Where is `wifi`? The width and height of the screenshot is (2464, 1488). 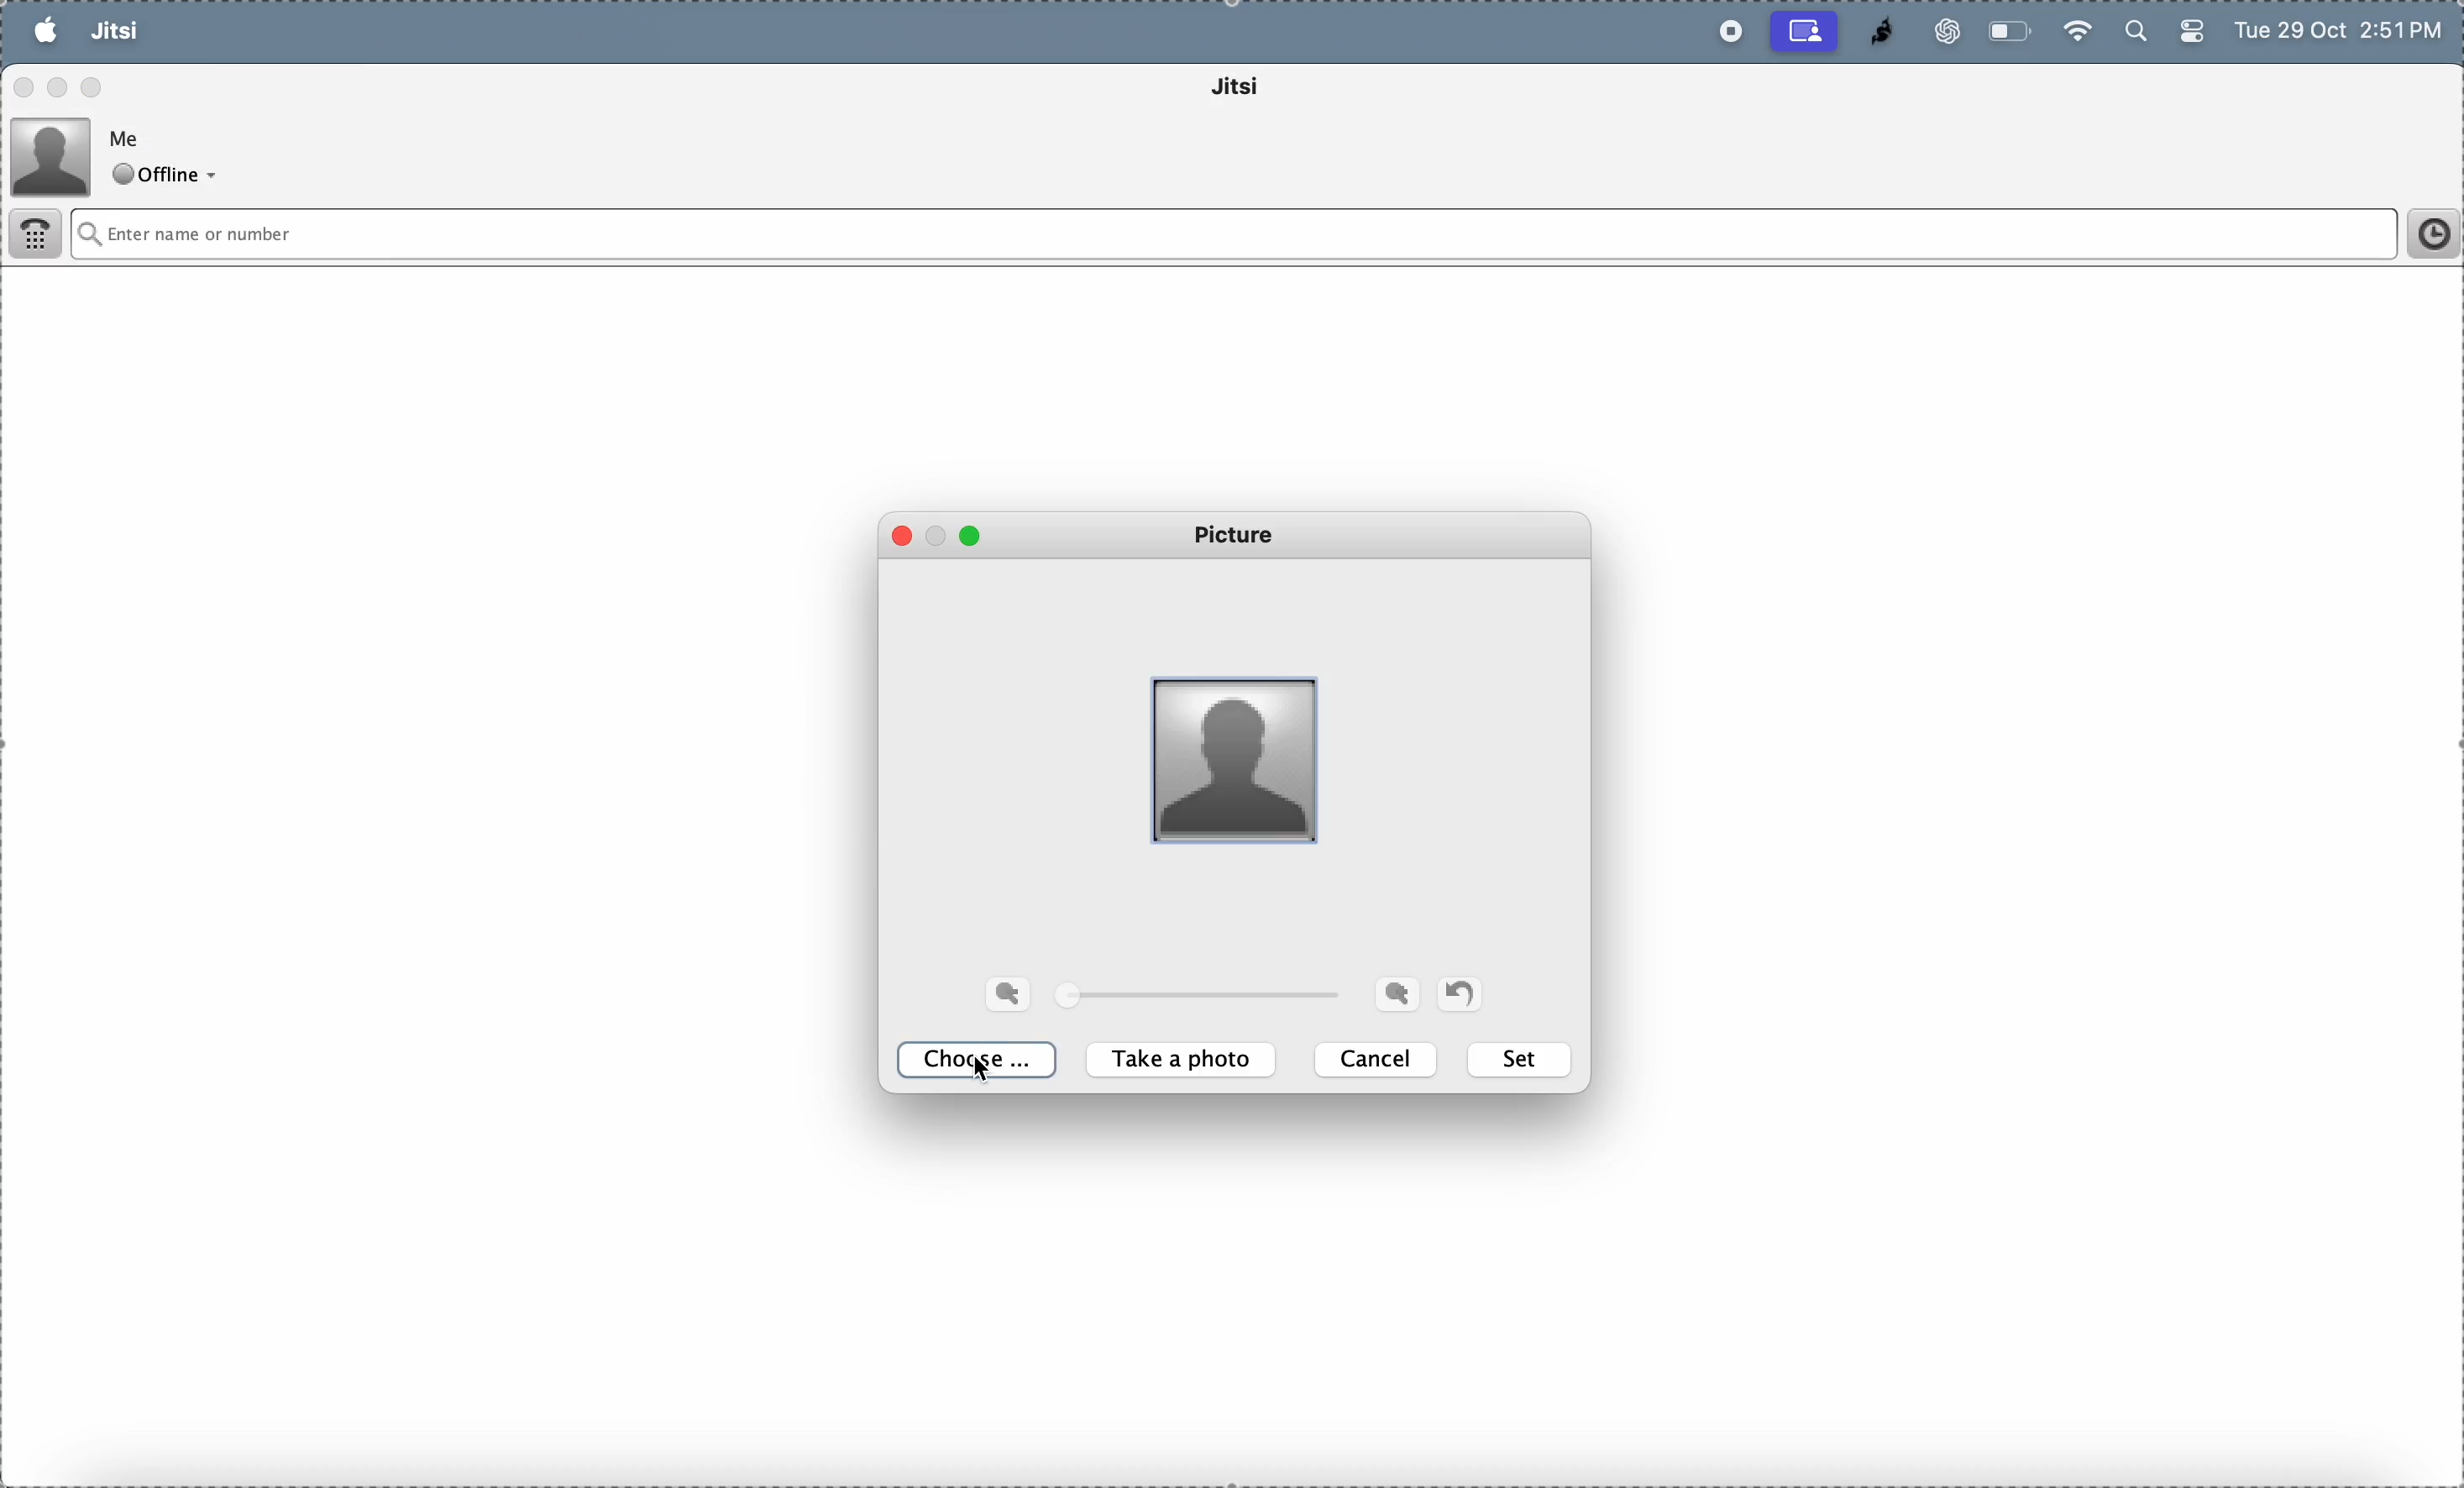 wifi is located at coordinates (2076, 29).